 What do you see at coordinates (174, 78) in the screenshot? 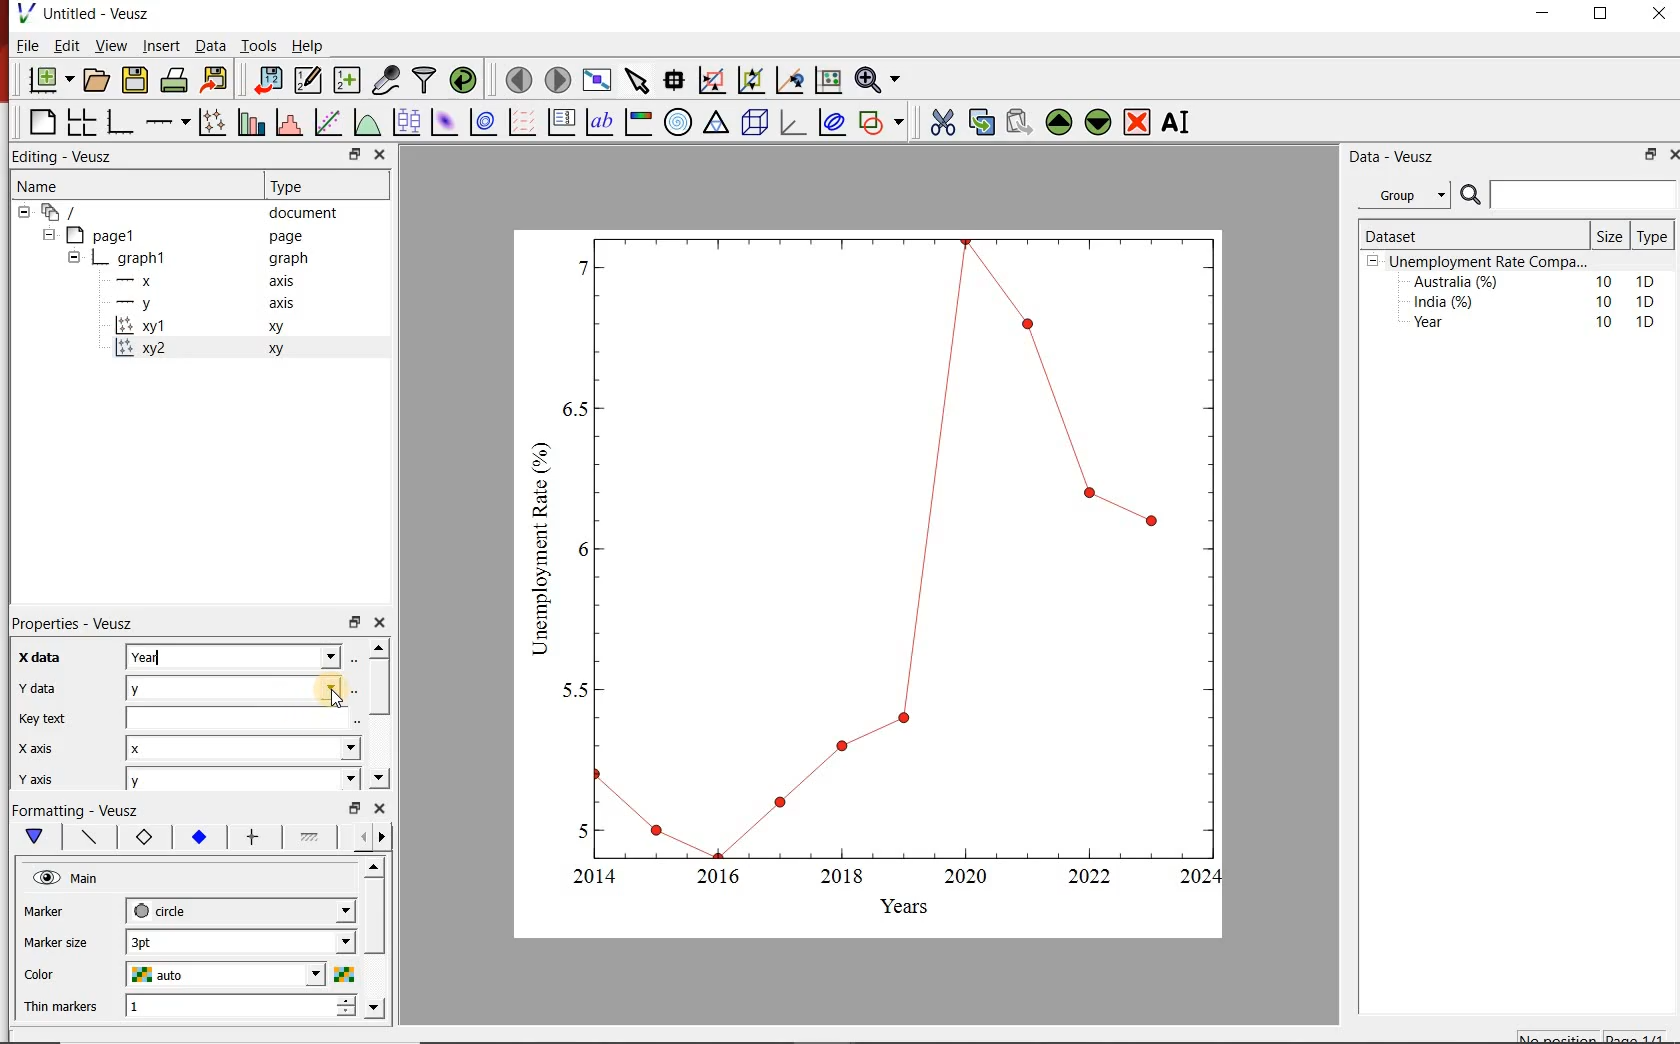
I see `print document` at bounding box center [174, 78].